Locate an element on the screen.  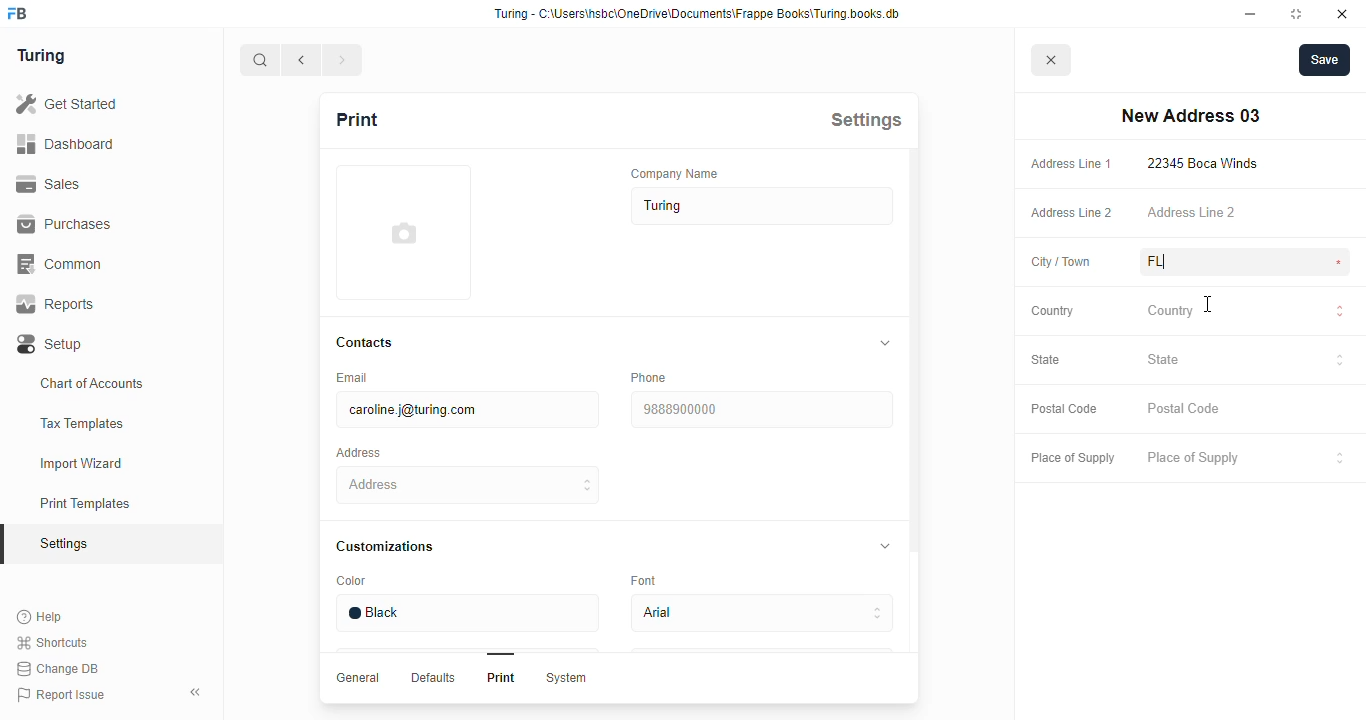
scroll bar is located at coordinates (913, 426).